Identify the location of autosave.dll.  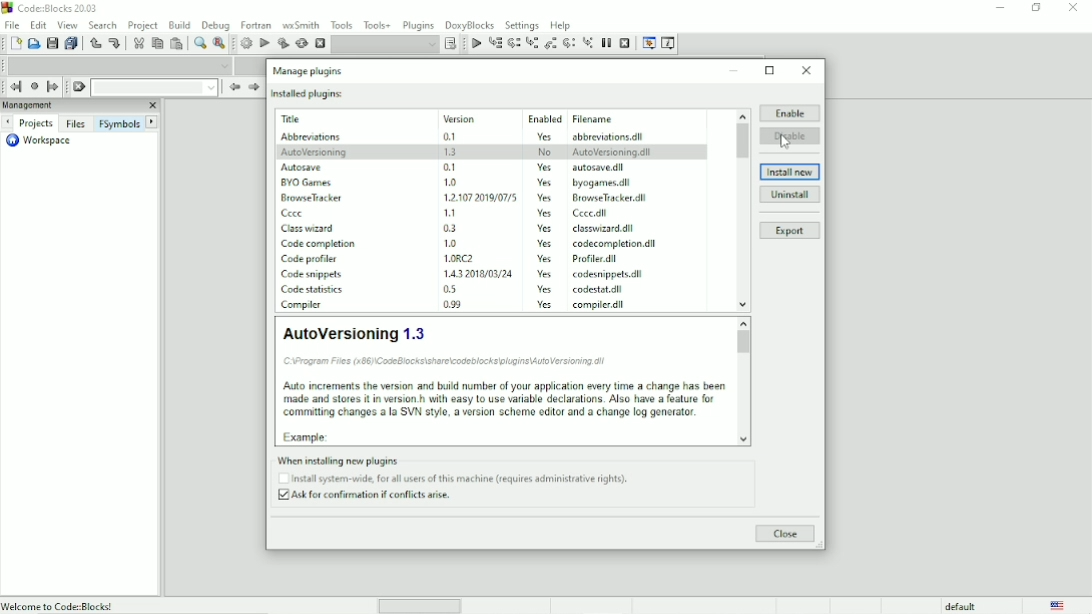
(600, 166).